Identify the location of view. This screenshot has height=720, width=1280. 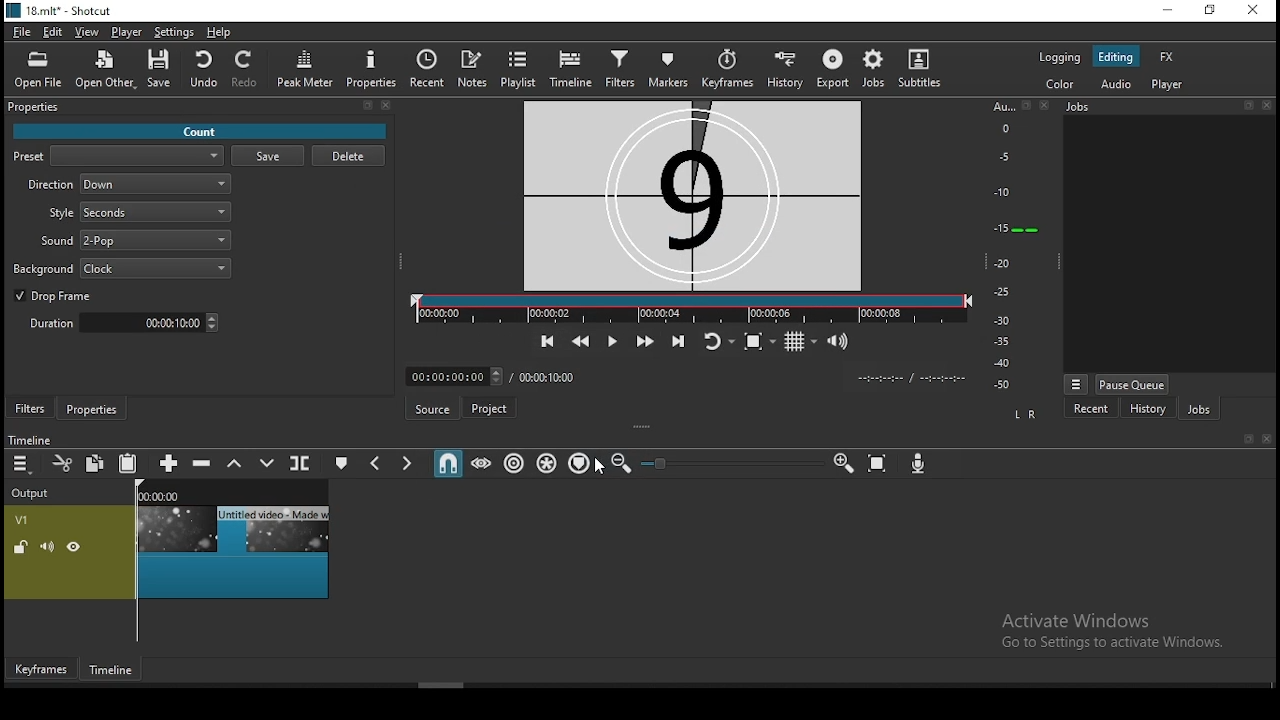
(87, 31).